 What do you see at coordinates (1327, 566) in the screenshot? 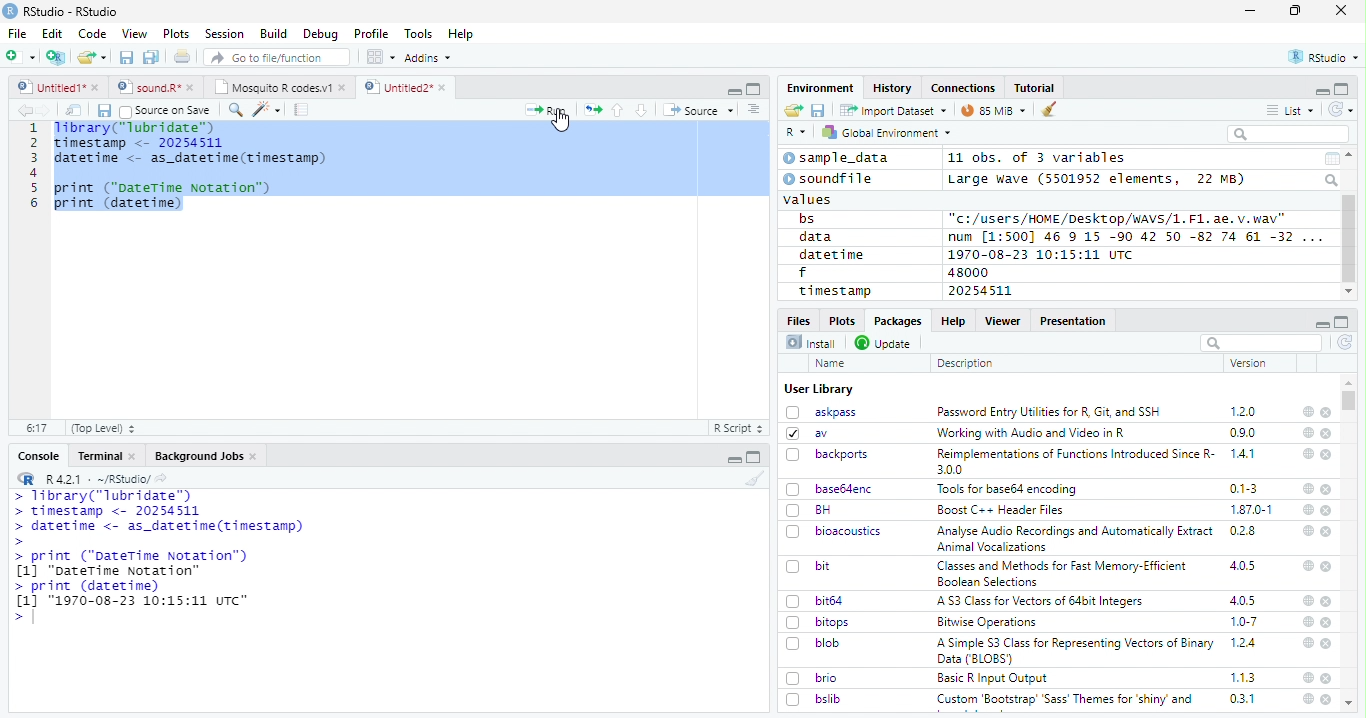
I see `close` at bounding box center [1327, 566].